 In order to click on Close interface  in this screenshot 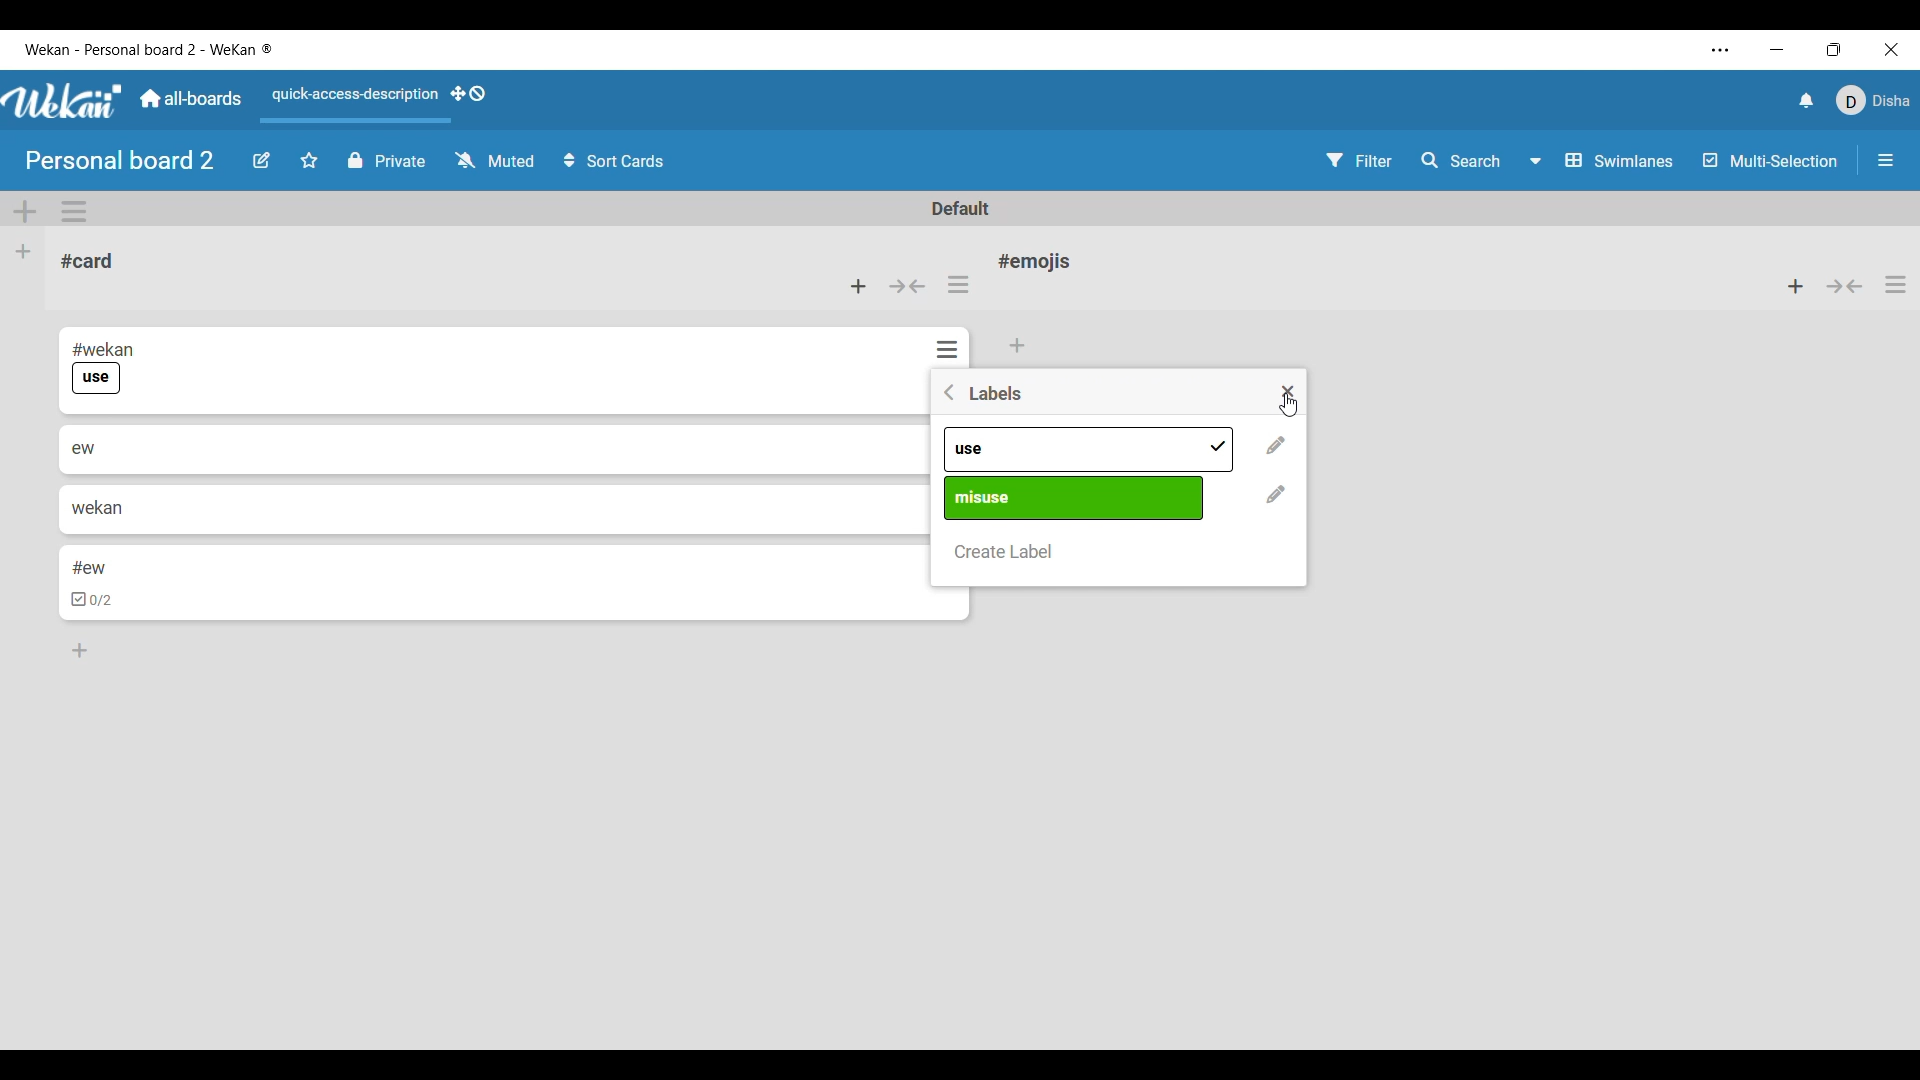, I will do `click(1892, 49)`.